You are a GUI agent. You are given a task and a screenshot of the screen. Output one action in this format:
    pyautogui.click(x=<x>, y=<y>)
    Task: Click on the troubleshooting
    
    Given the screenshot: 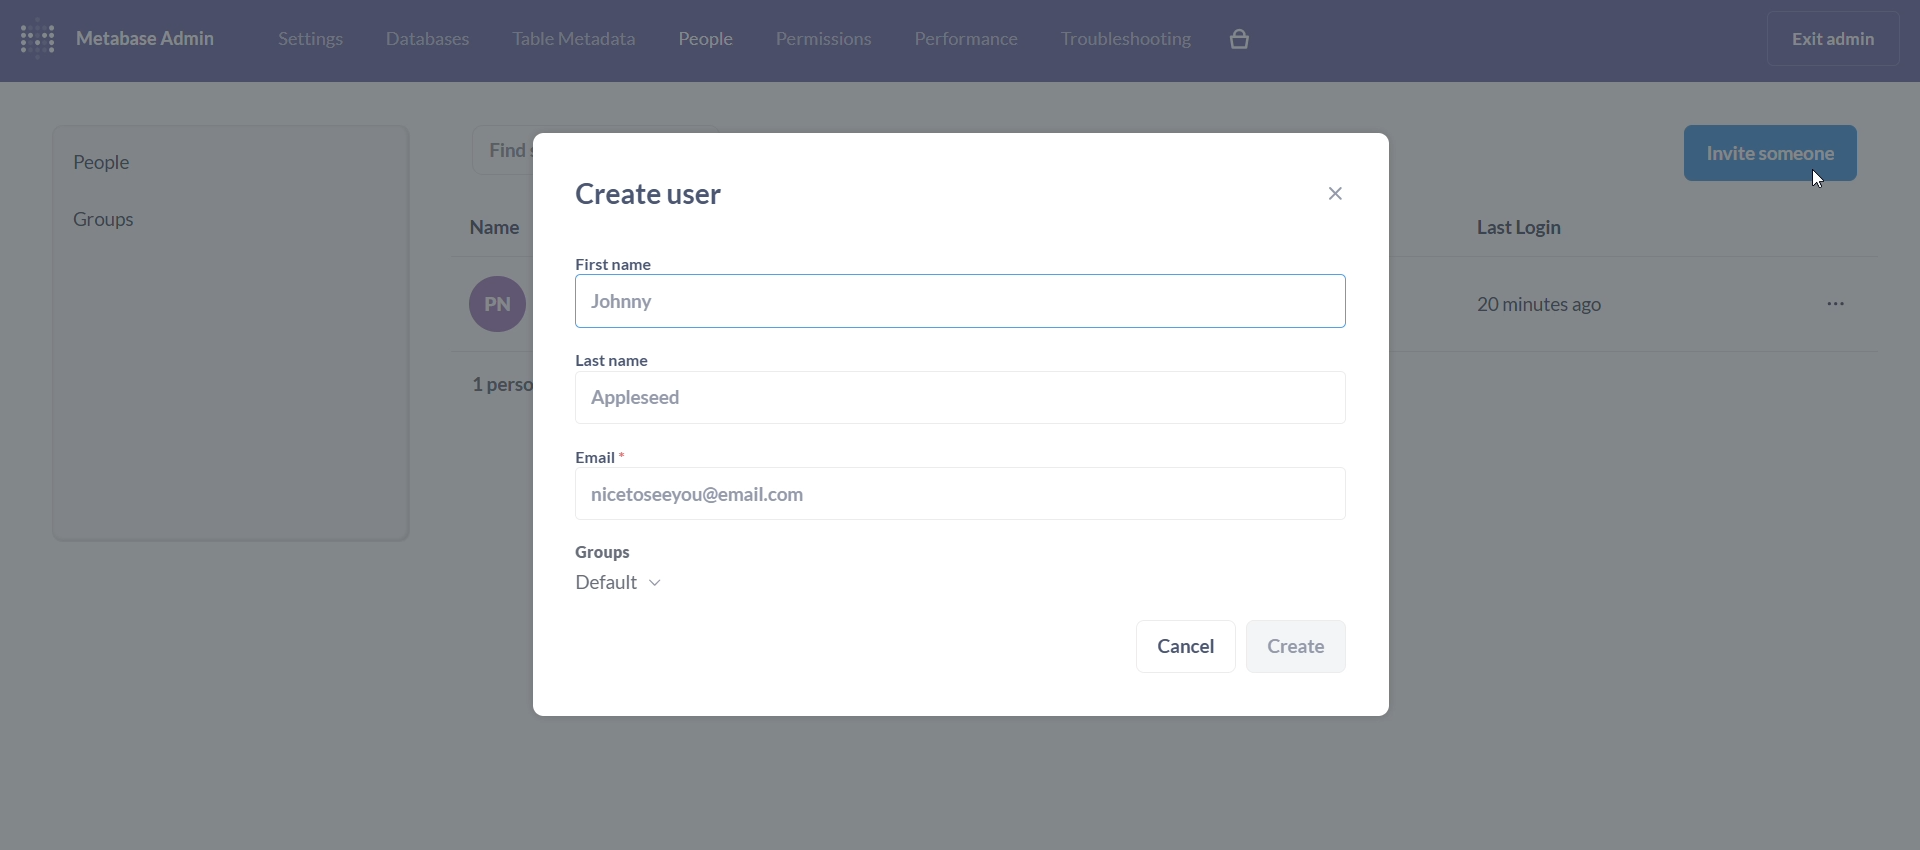 What is the action you would take?
    pyautogui.click(x=1124, y=40)
    